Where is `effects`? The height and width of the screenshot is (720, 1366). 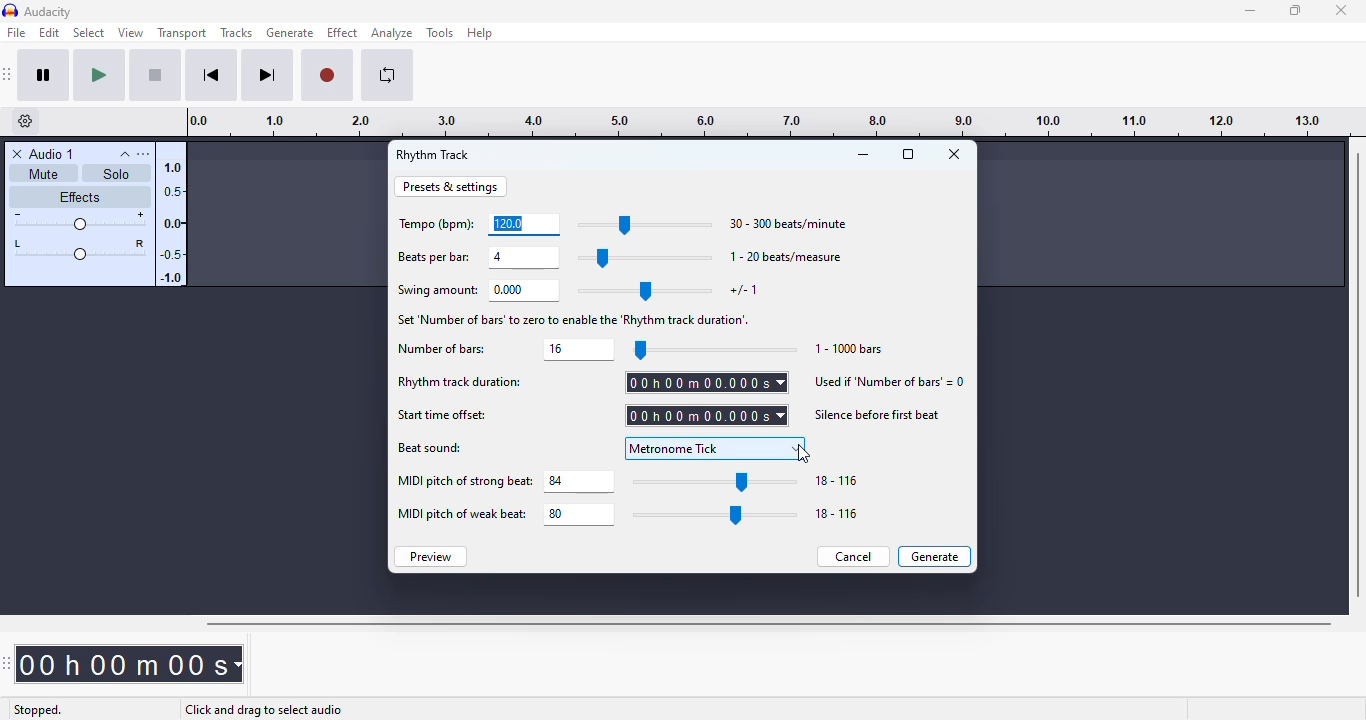
effects is located at coordinates (79, 197).